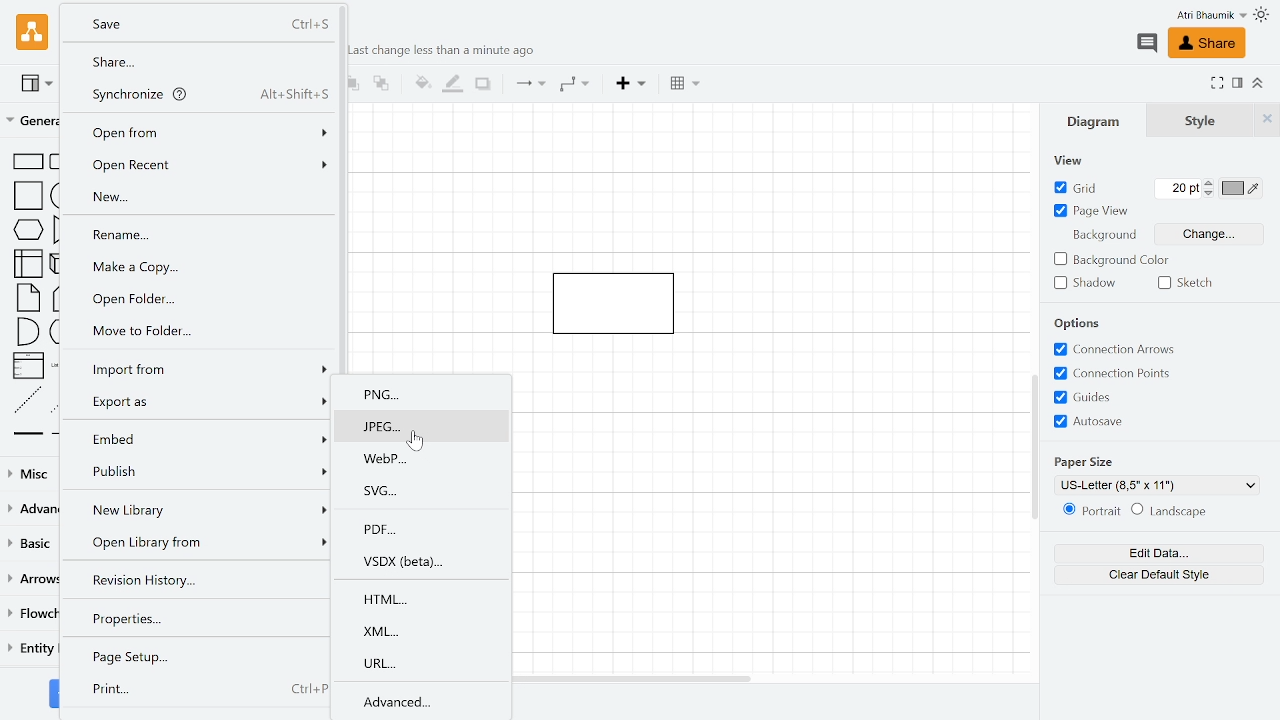 The height and width of the screenshot is (720, 1280). Describe the element at coordinates (30, 120) in the screenshot. I see `General` at that location.